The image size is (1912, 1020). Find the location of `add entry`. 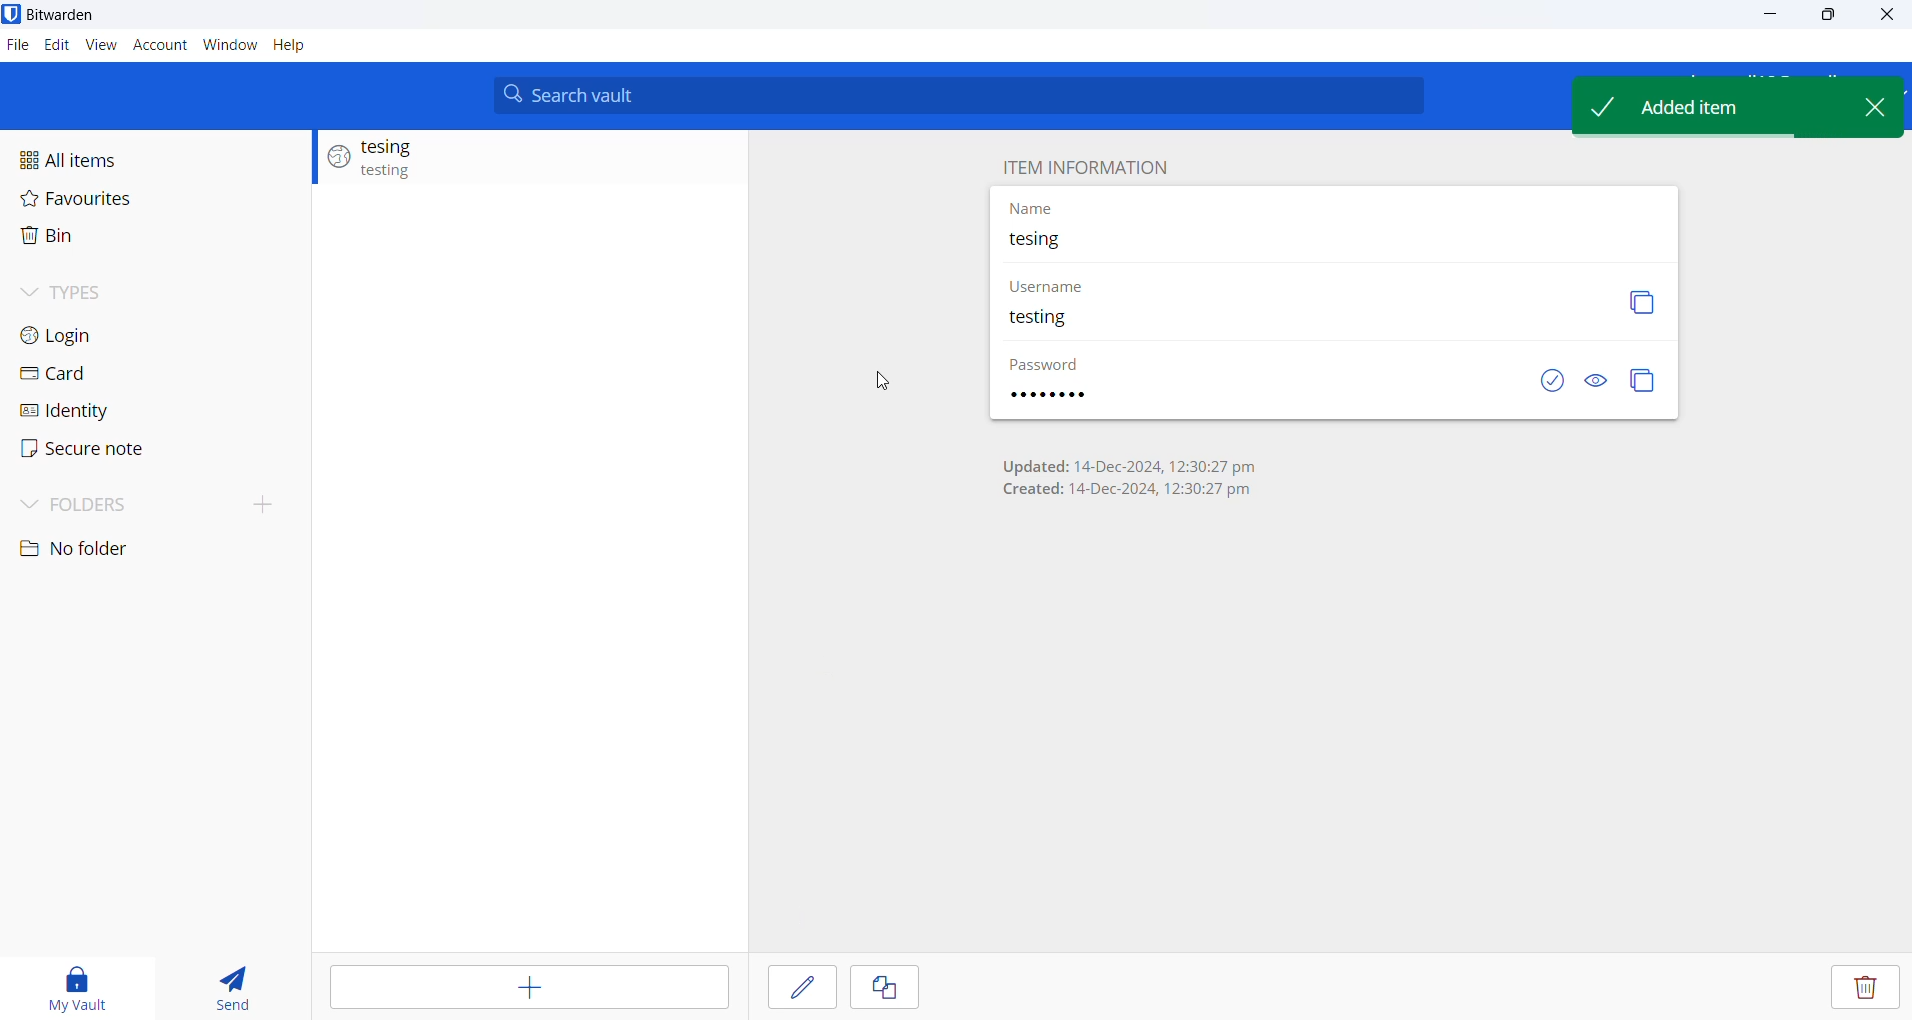

add entry is located at coordinates (532, 988).